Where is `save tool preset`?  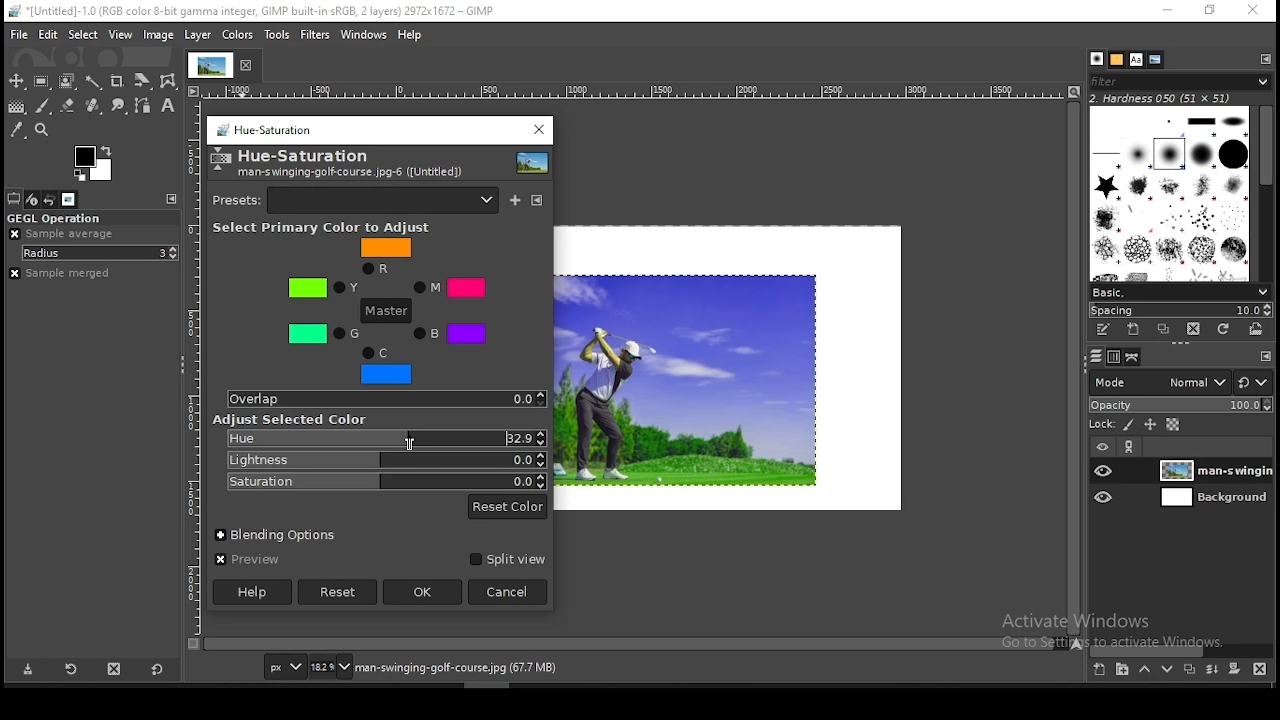
save tool preset is located at coordinates (32, 669).